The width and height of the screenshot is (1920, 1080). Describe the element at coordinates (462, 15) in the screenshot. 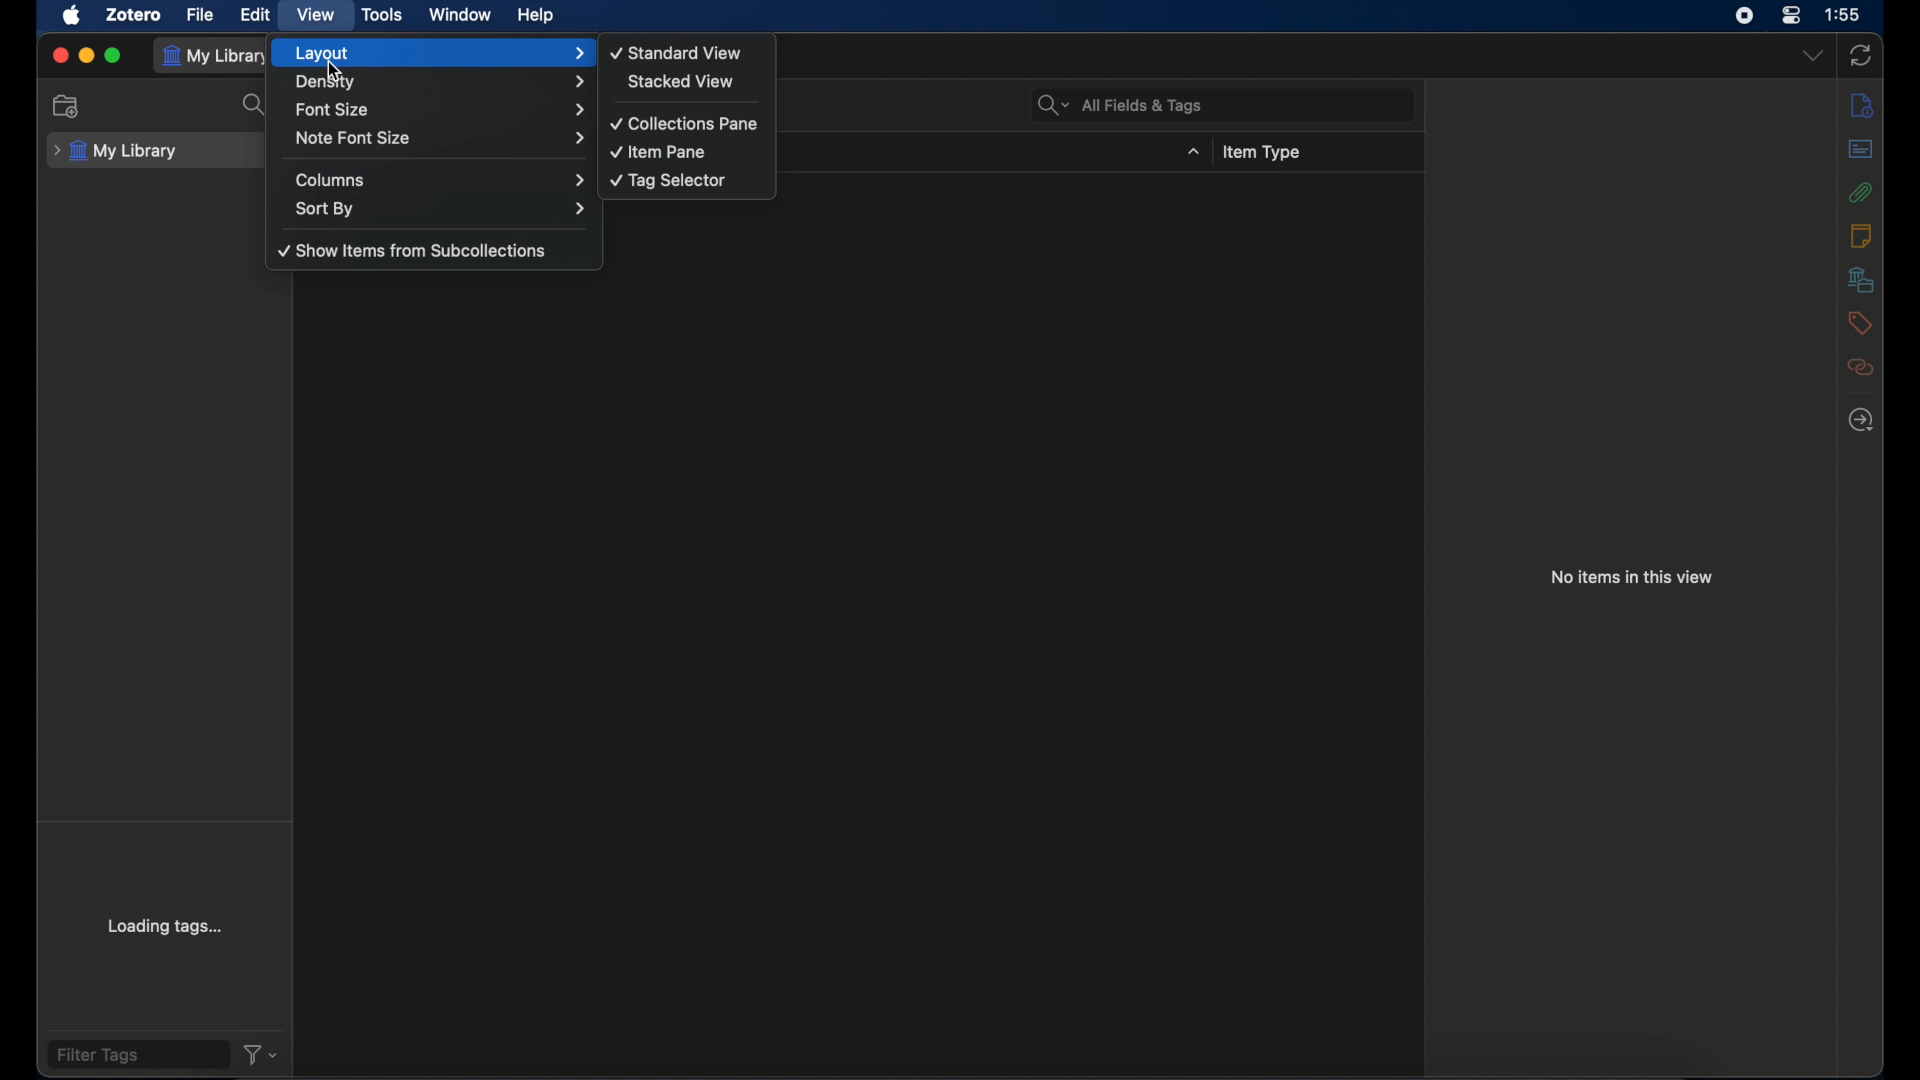

I see `window` at that location.